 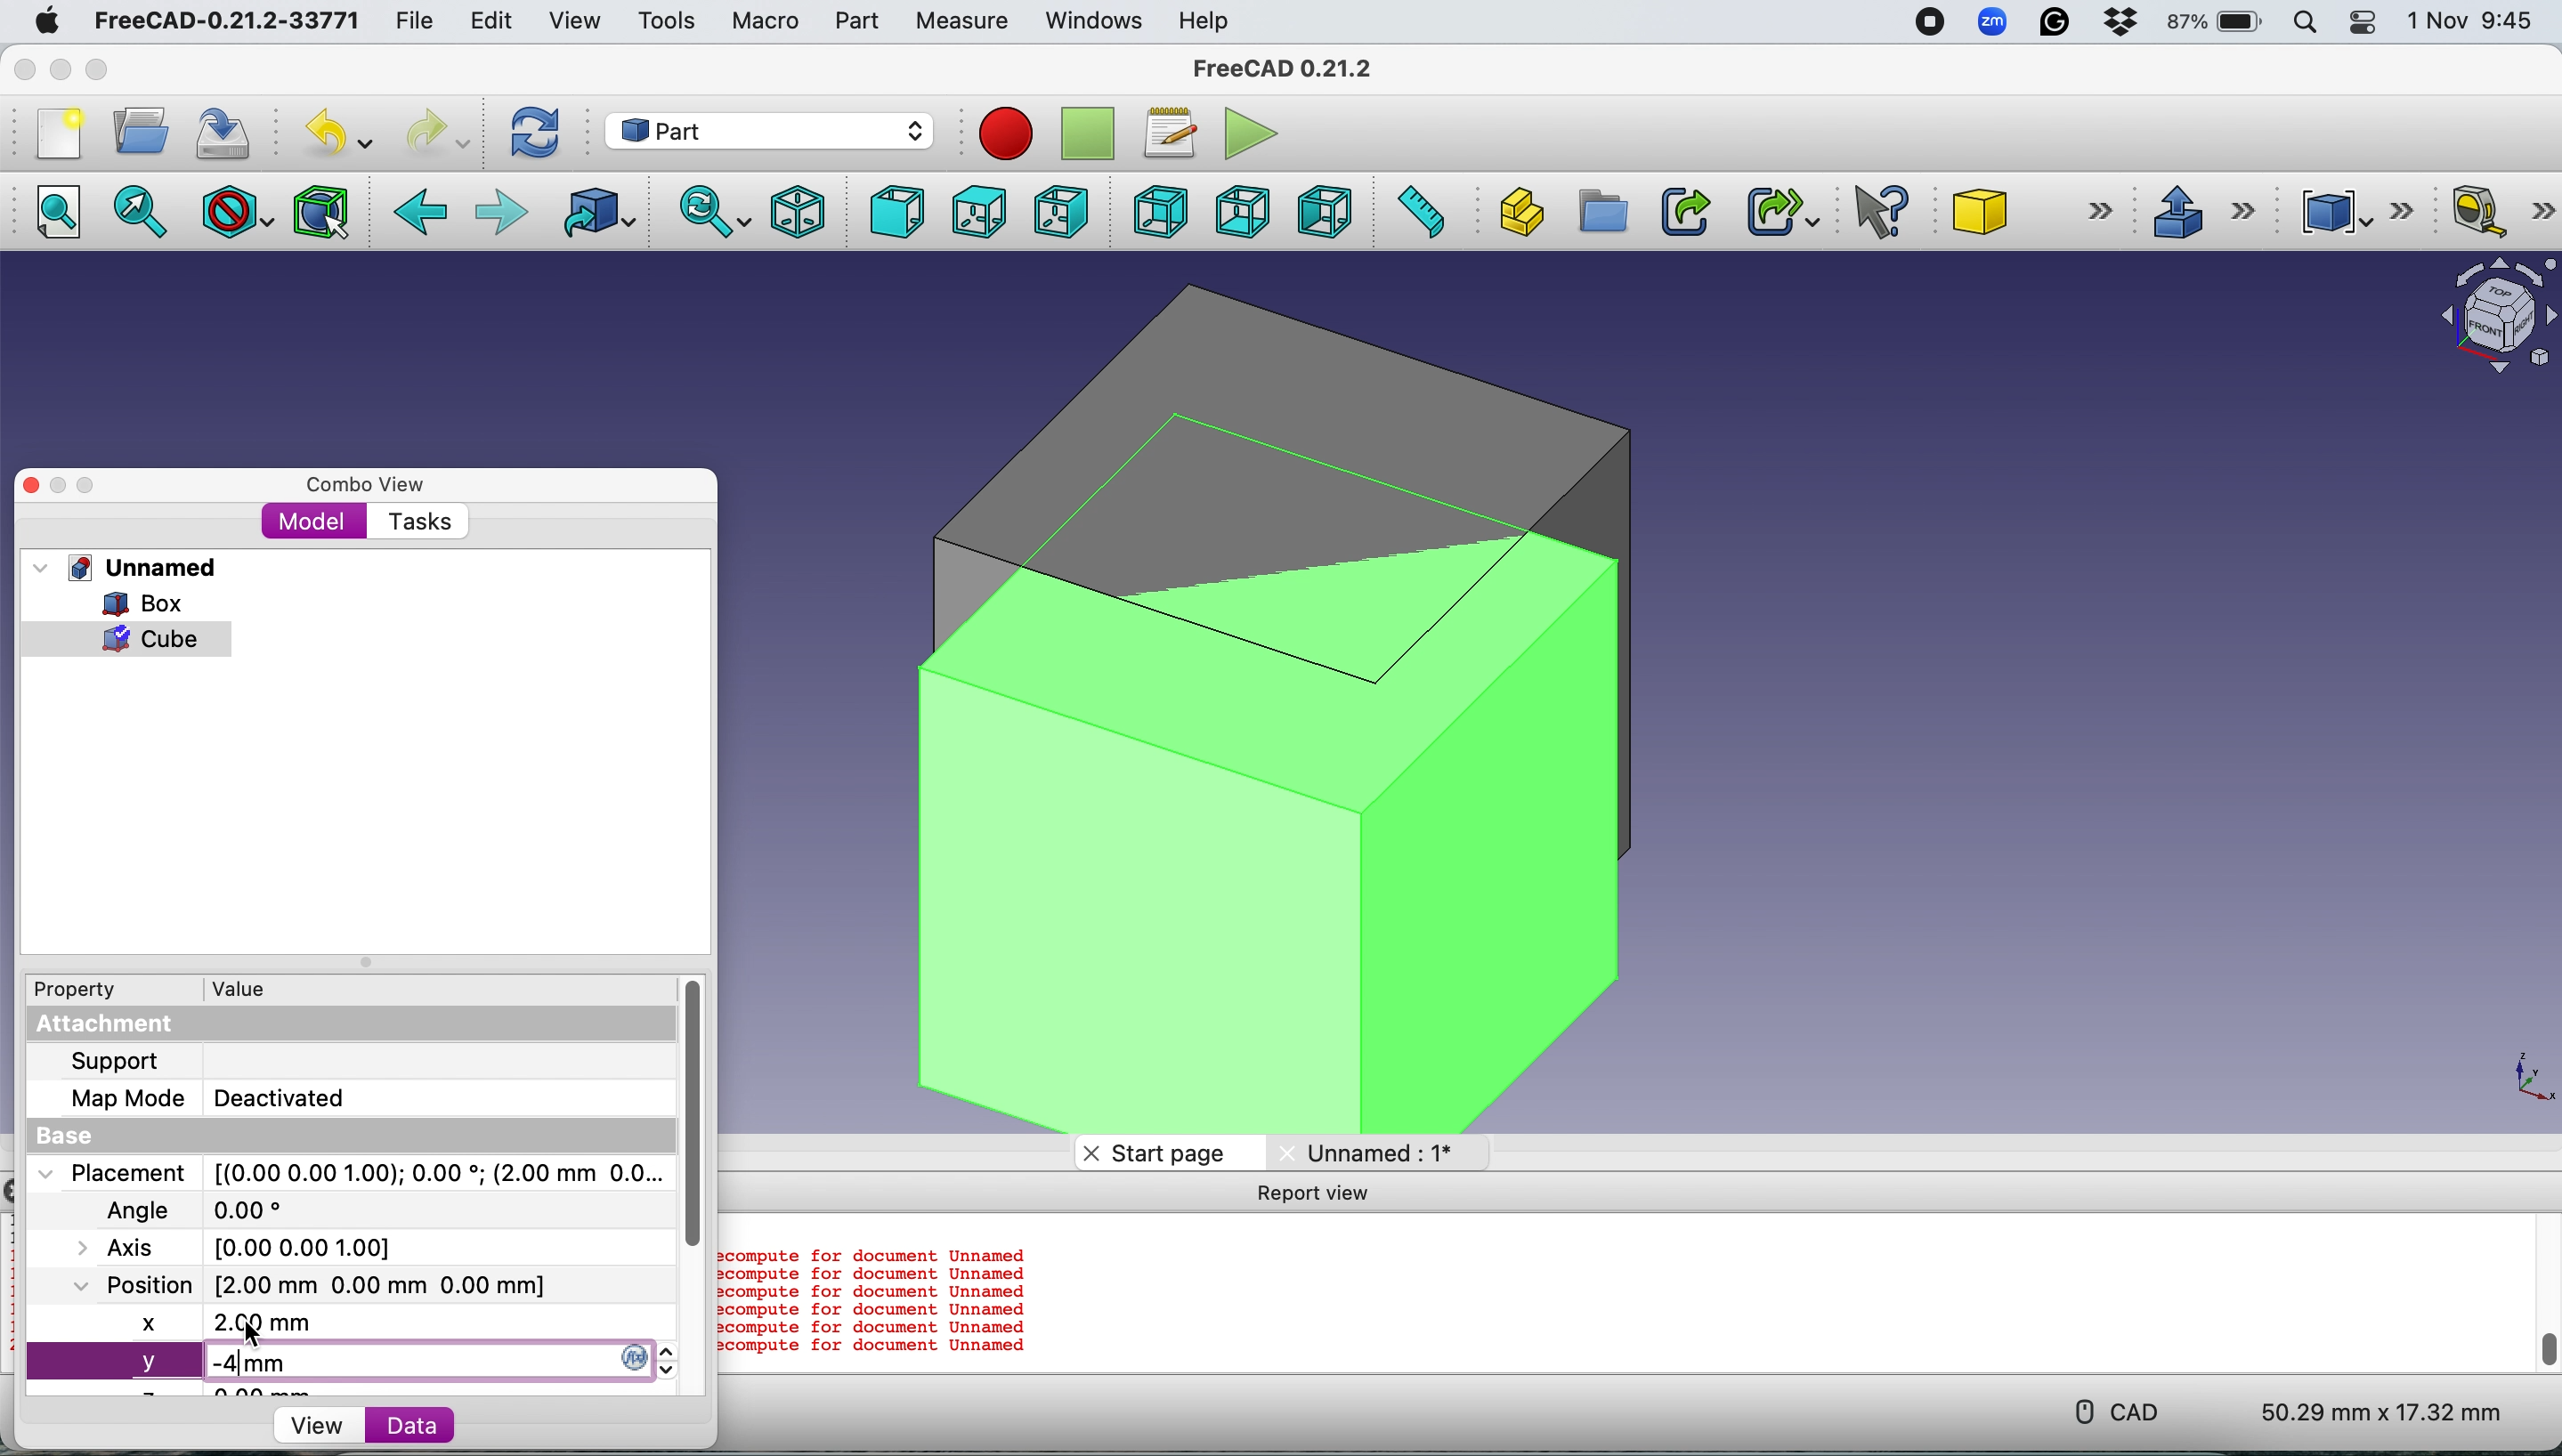 I want to click on vertical scroll bar, so click(x=697, y=1113).